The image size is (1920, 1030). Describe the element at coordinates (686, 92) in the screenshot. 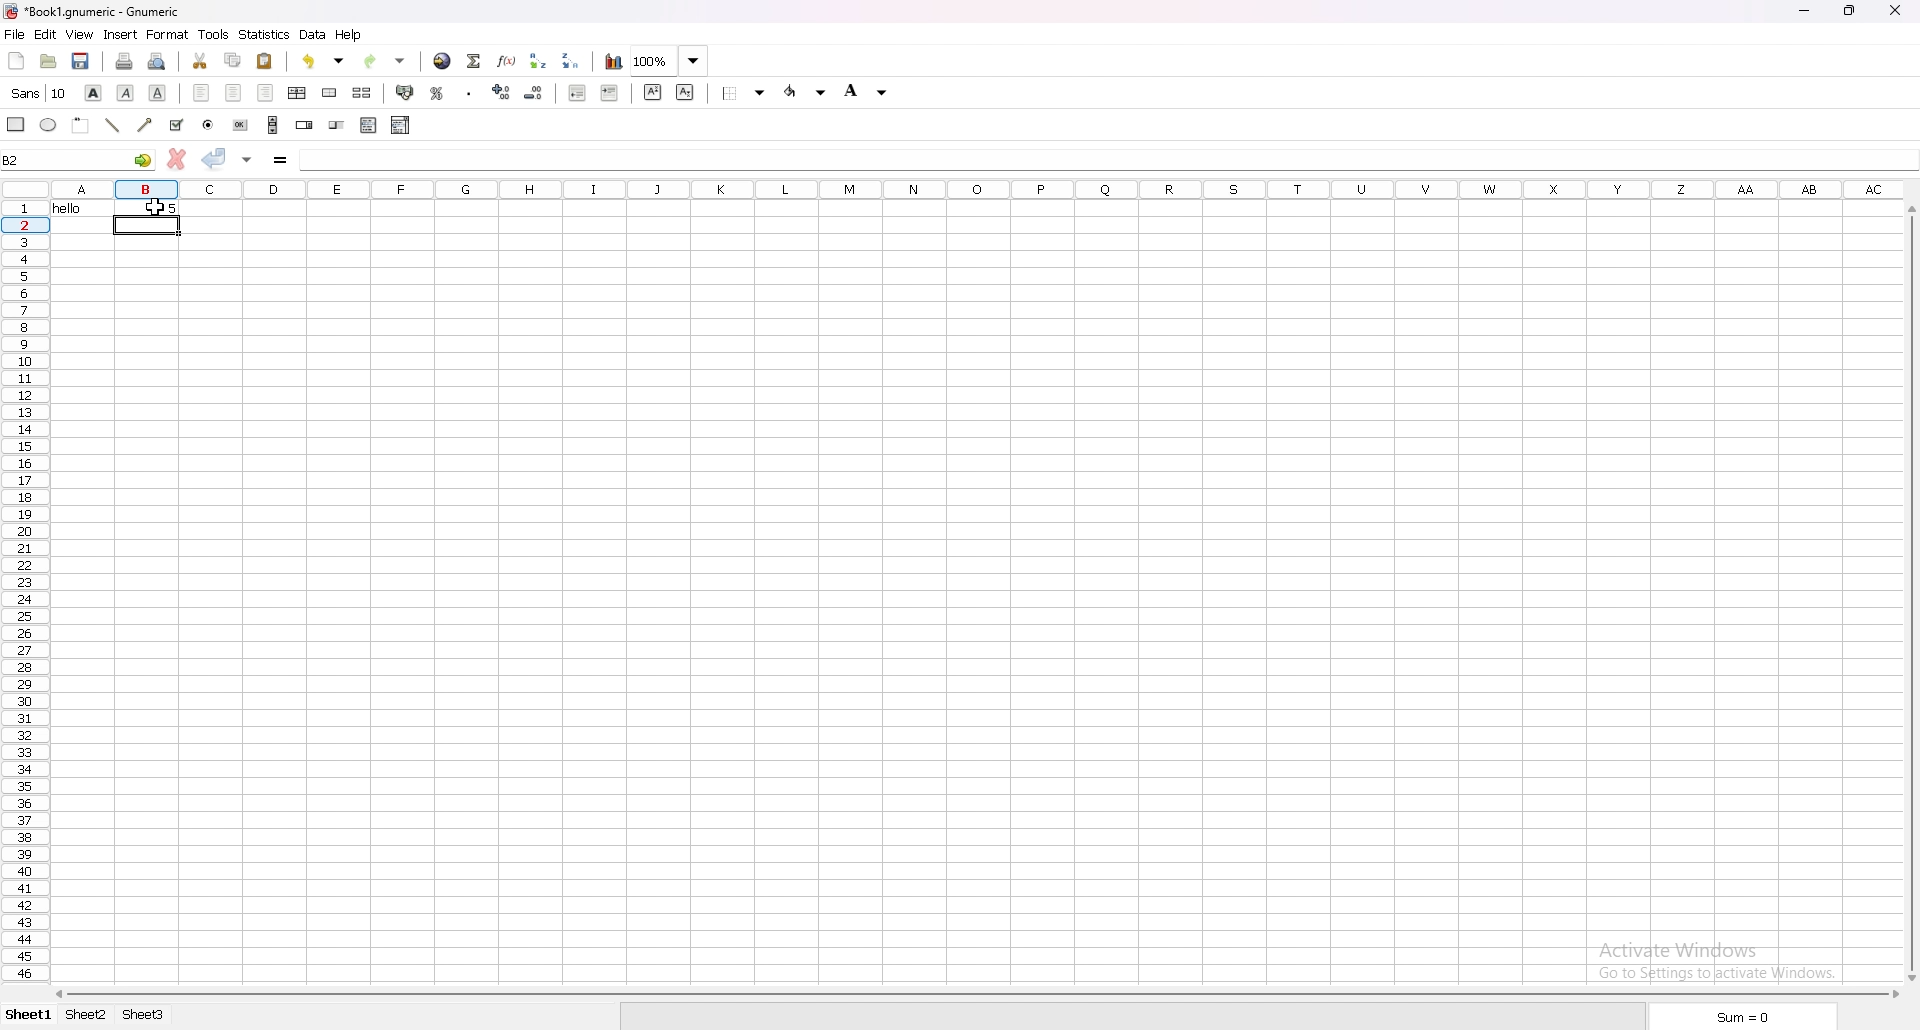

I see `subscript` at that location.